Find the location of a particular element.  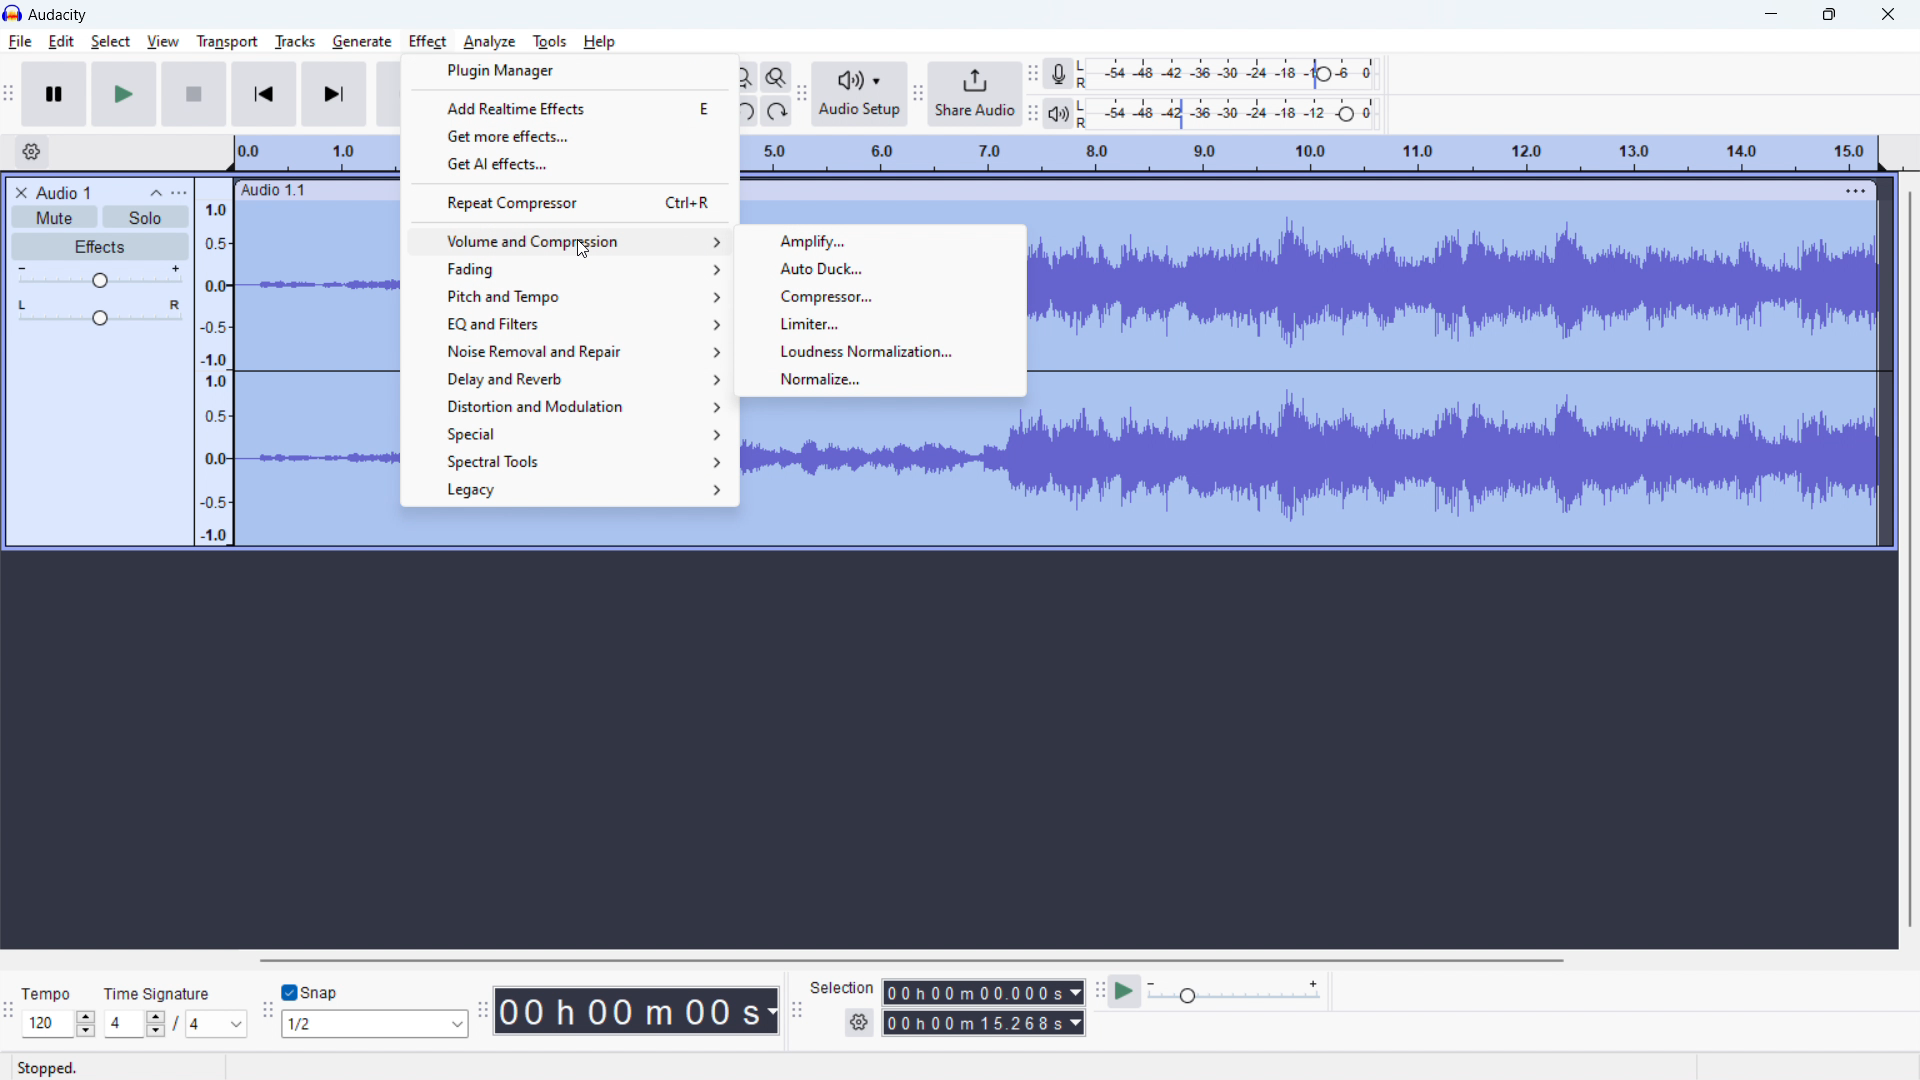

solo is located at coordinates (146, 216).